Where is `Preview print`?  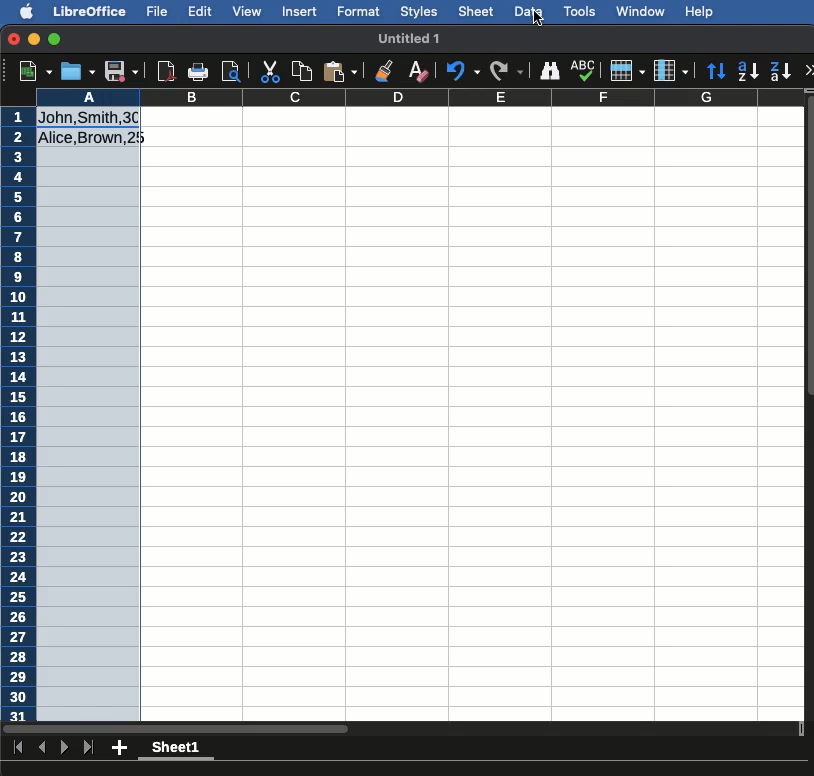 Preview print is located at coordinates (231, 72).